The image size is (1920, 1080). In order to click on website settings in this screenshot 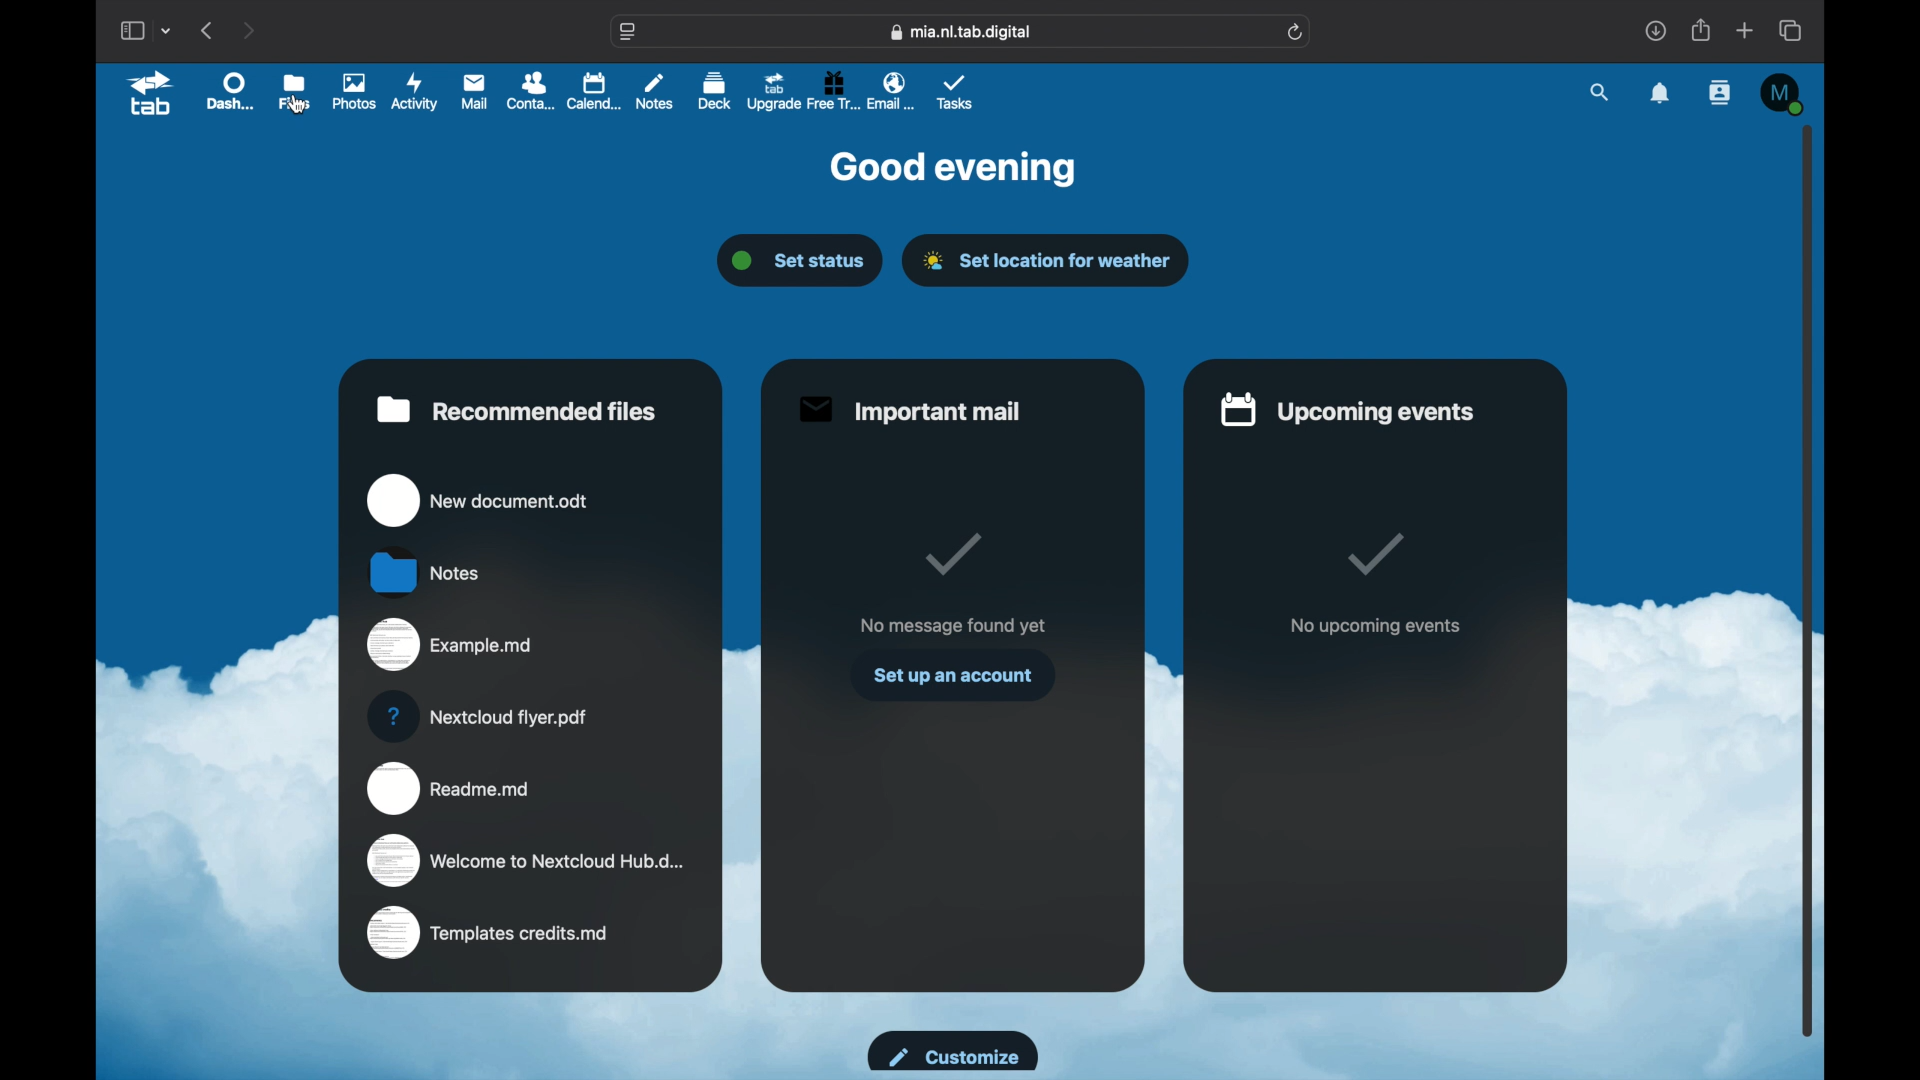, I will do `click(628, 33)`.